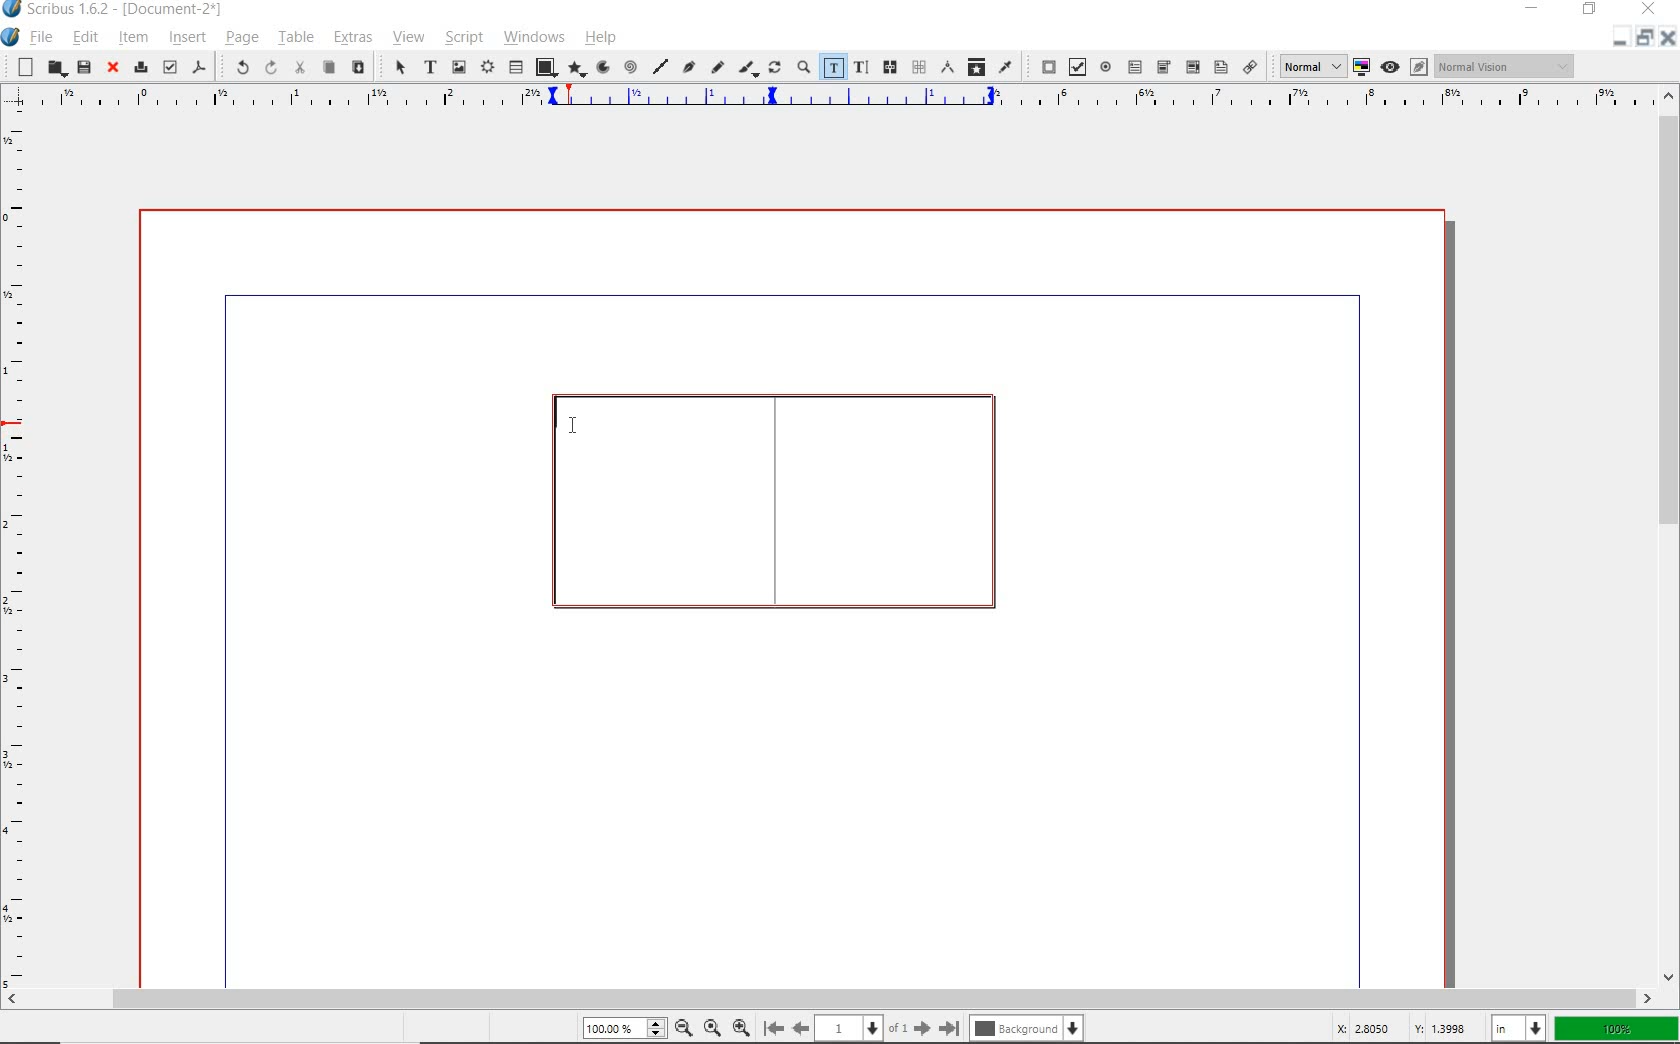 The width and height of the screenshot is (1680, 1044). Describe the element at coordinates (828, 999) in the screenshot. I see `scrollbar` at that location.